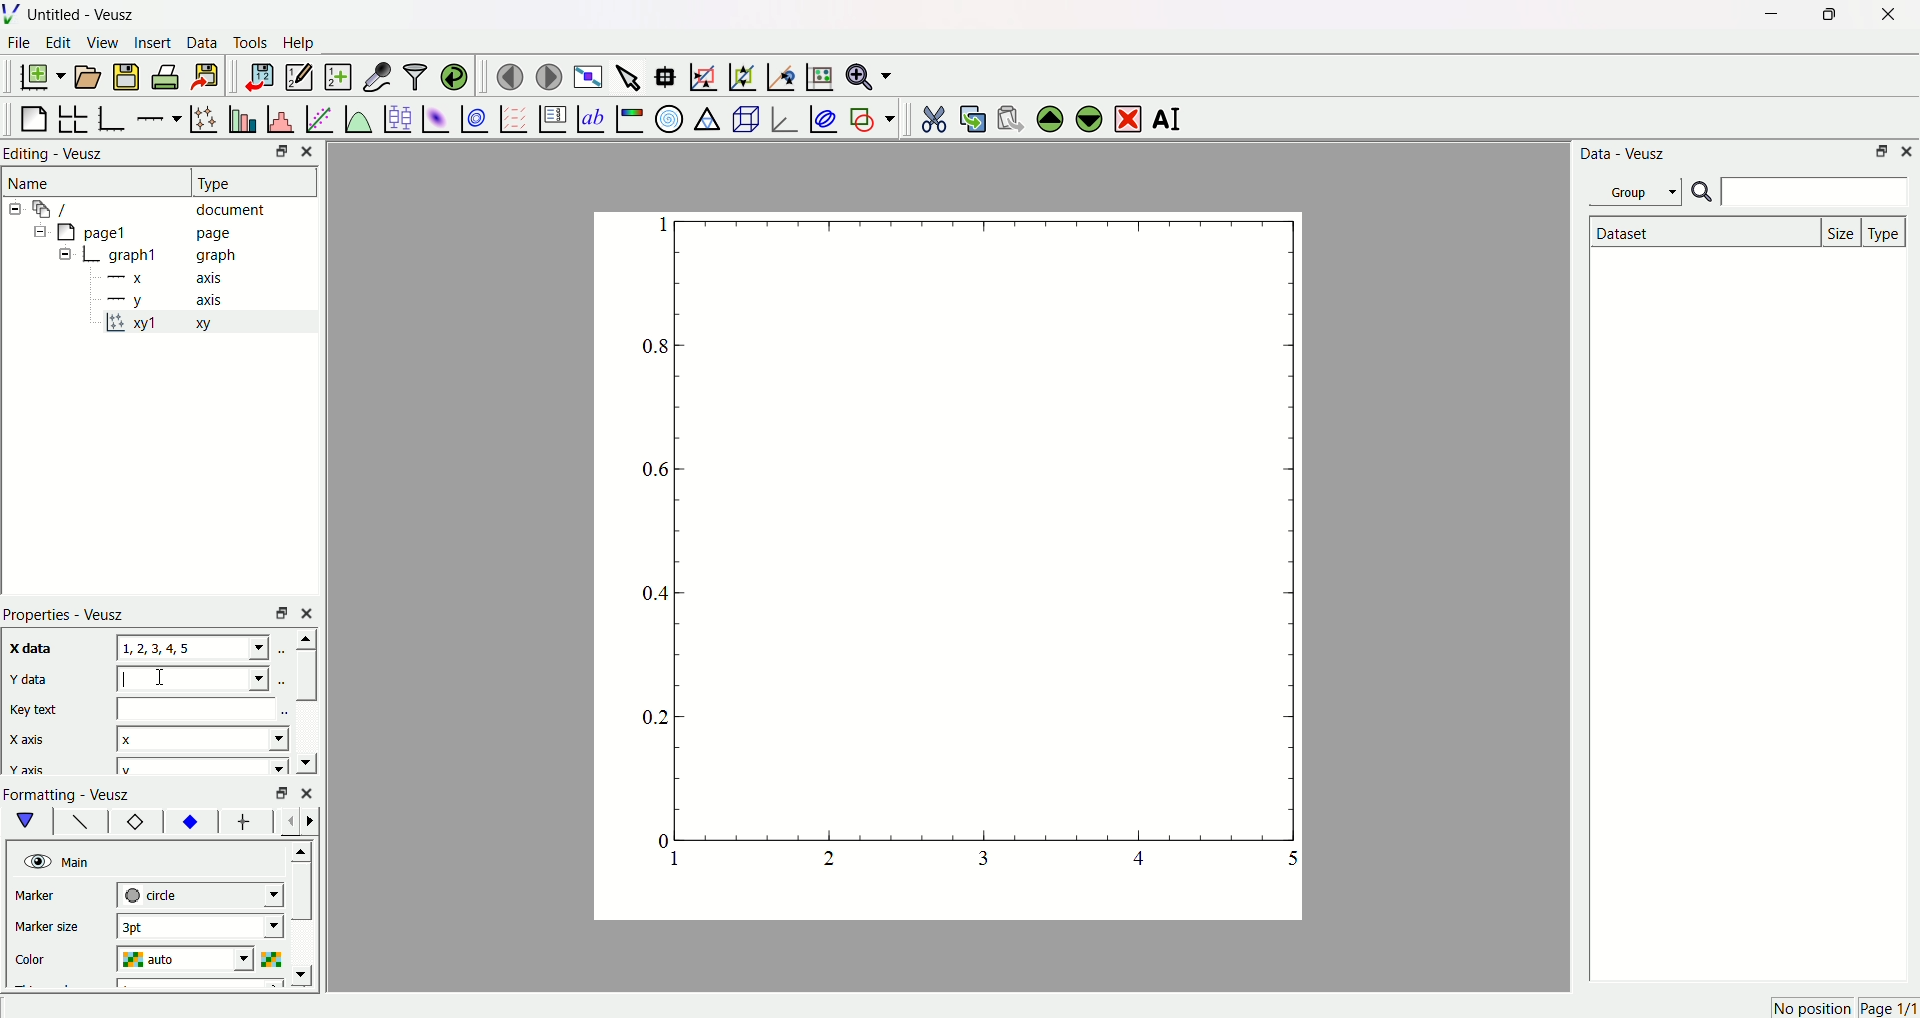 The image size is (1920, 1018). I want to click on move down, so click(305, 761).